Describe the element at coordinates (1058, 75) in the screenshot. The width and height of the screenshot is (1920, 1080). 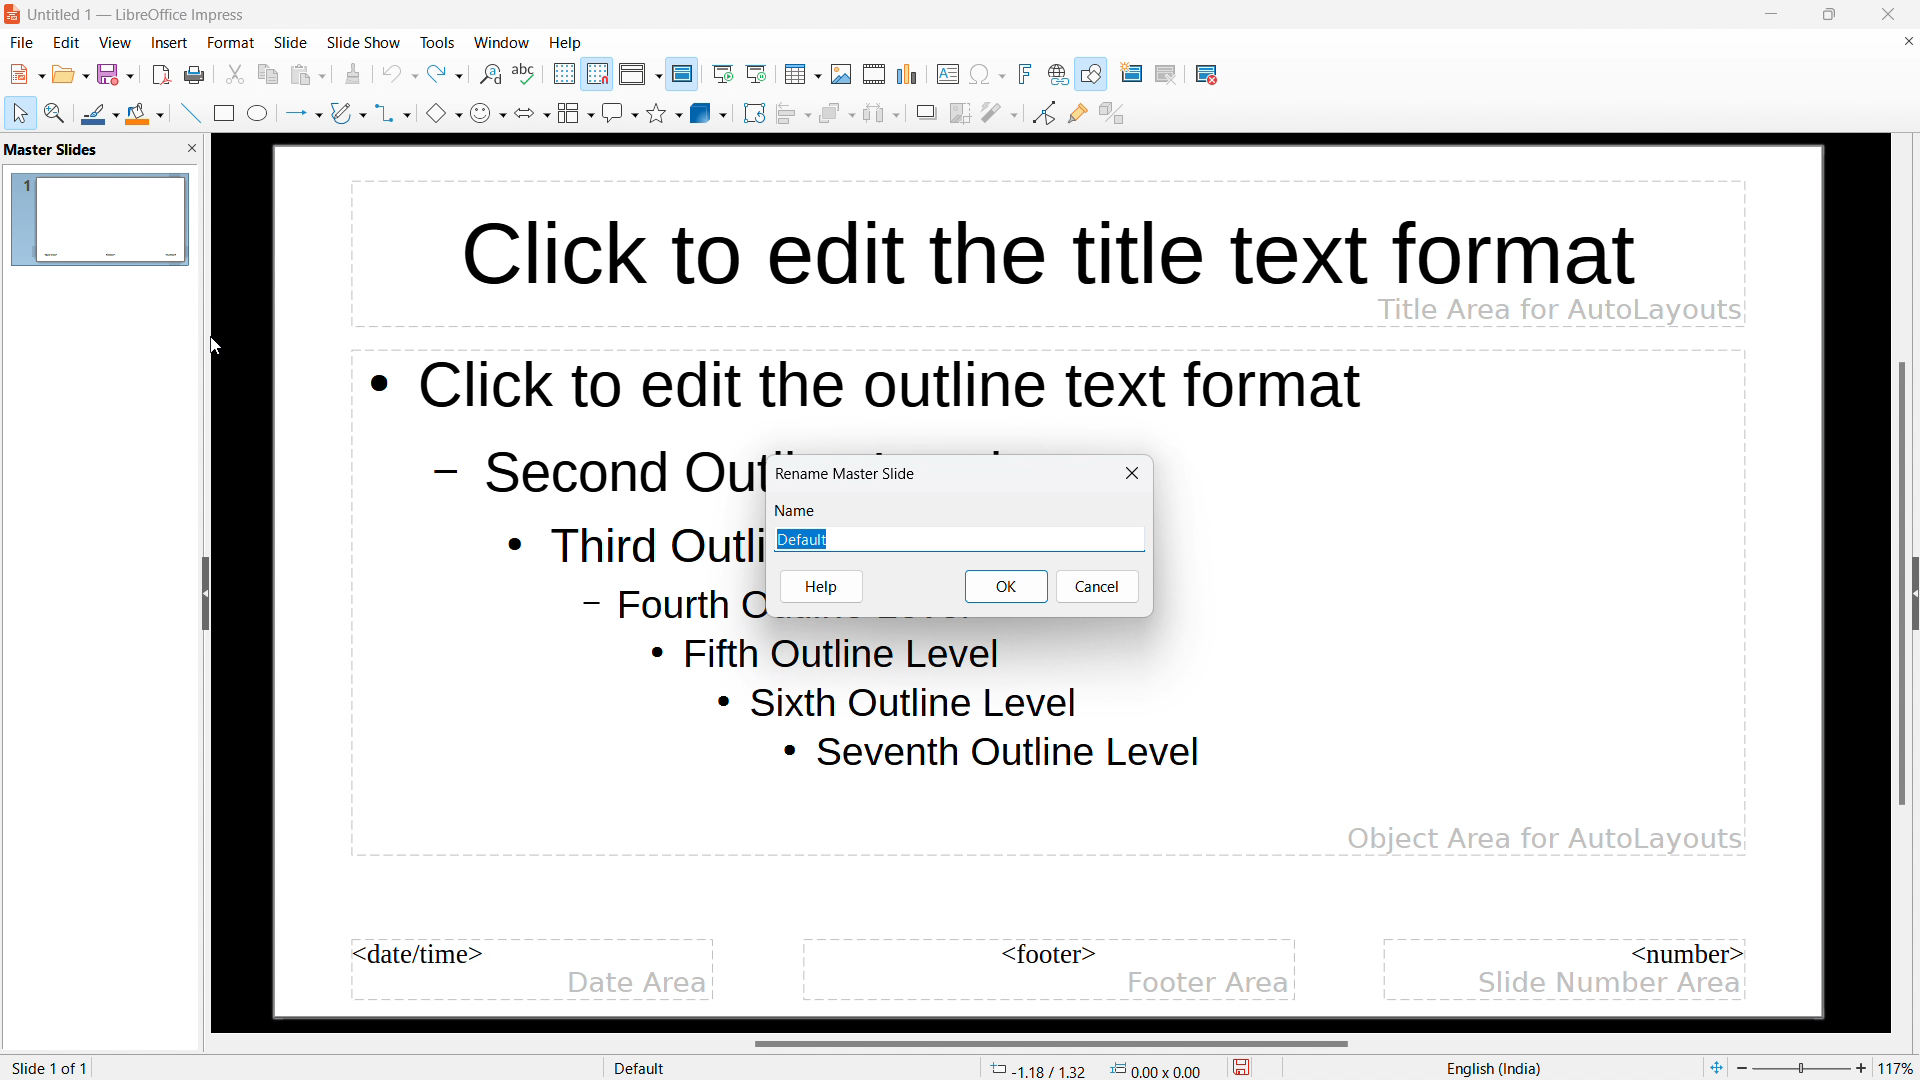
I see `insert link` at that location.